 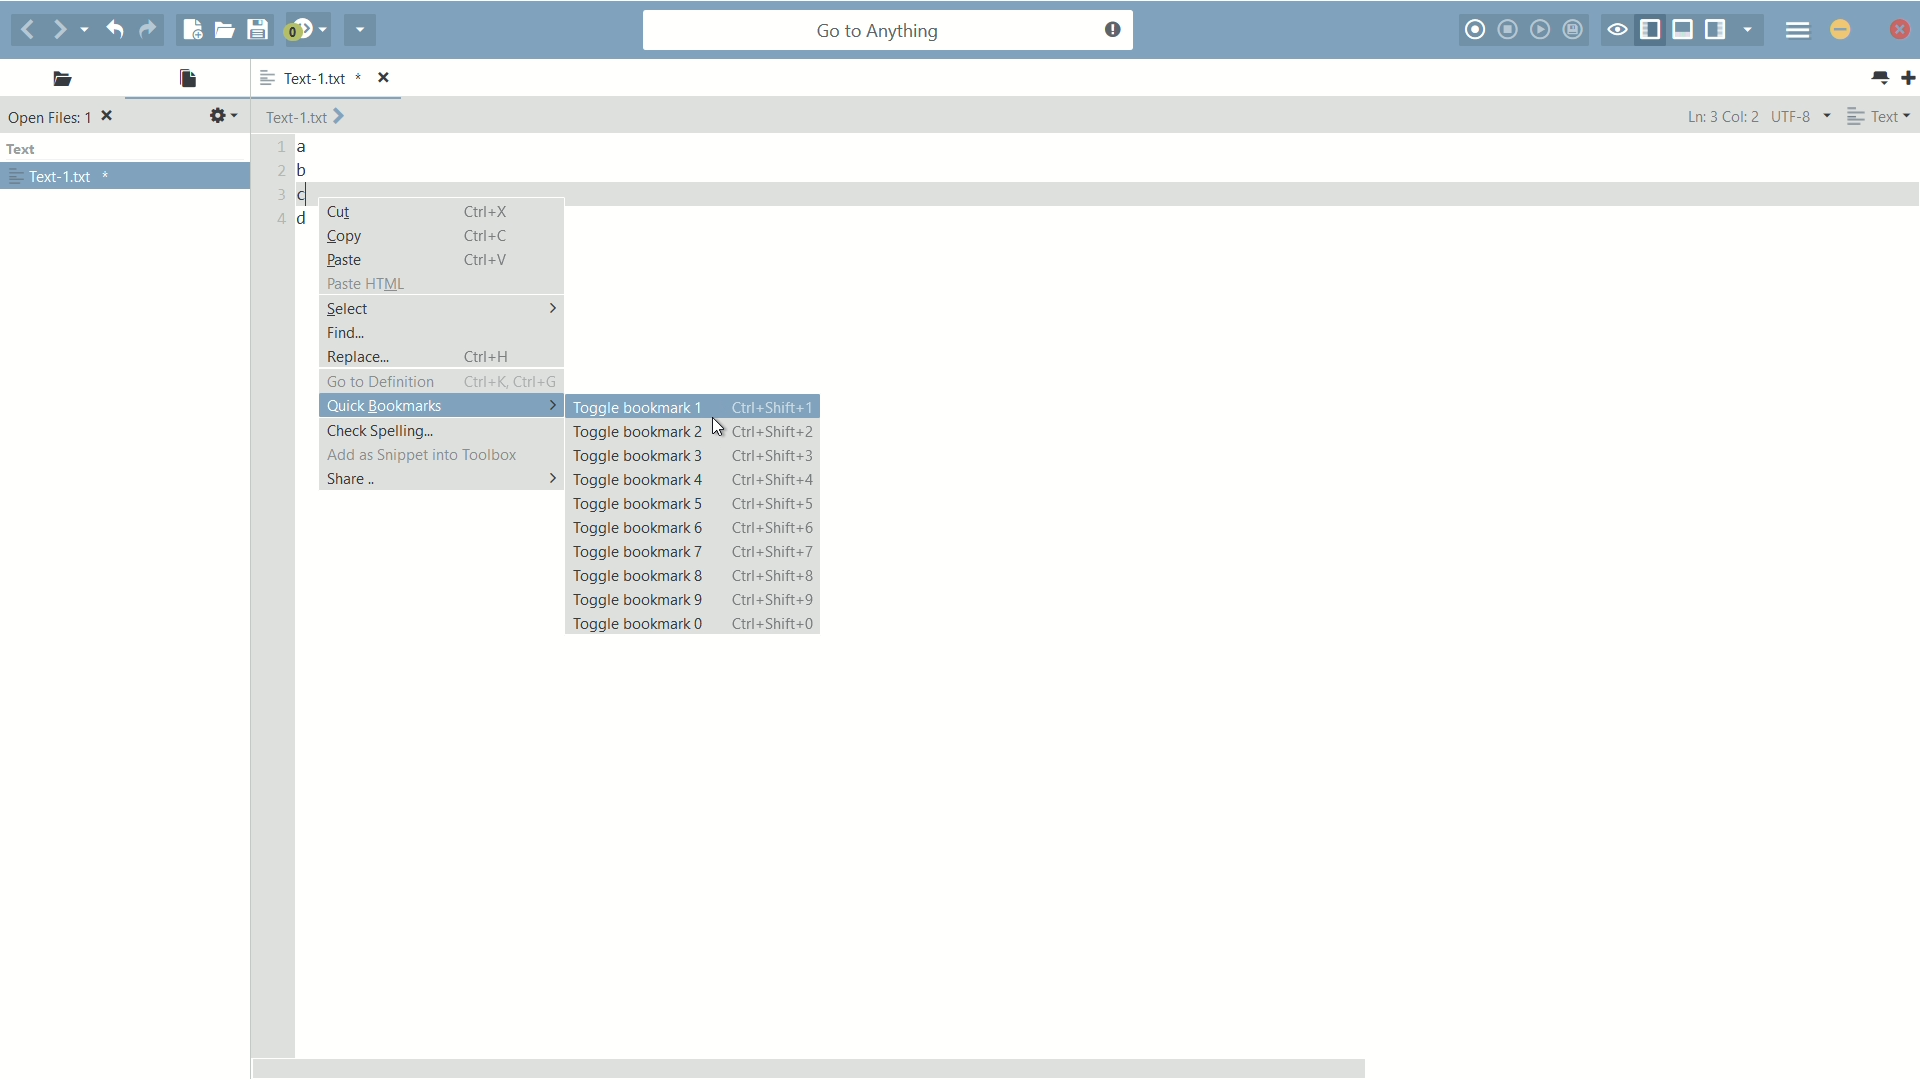 What do you see at coordinates (306, 185) in the screenshot?
I see `a b c d` at bounding box center [306, 185].